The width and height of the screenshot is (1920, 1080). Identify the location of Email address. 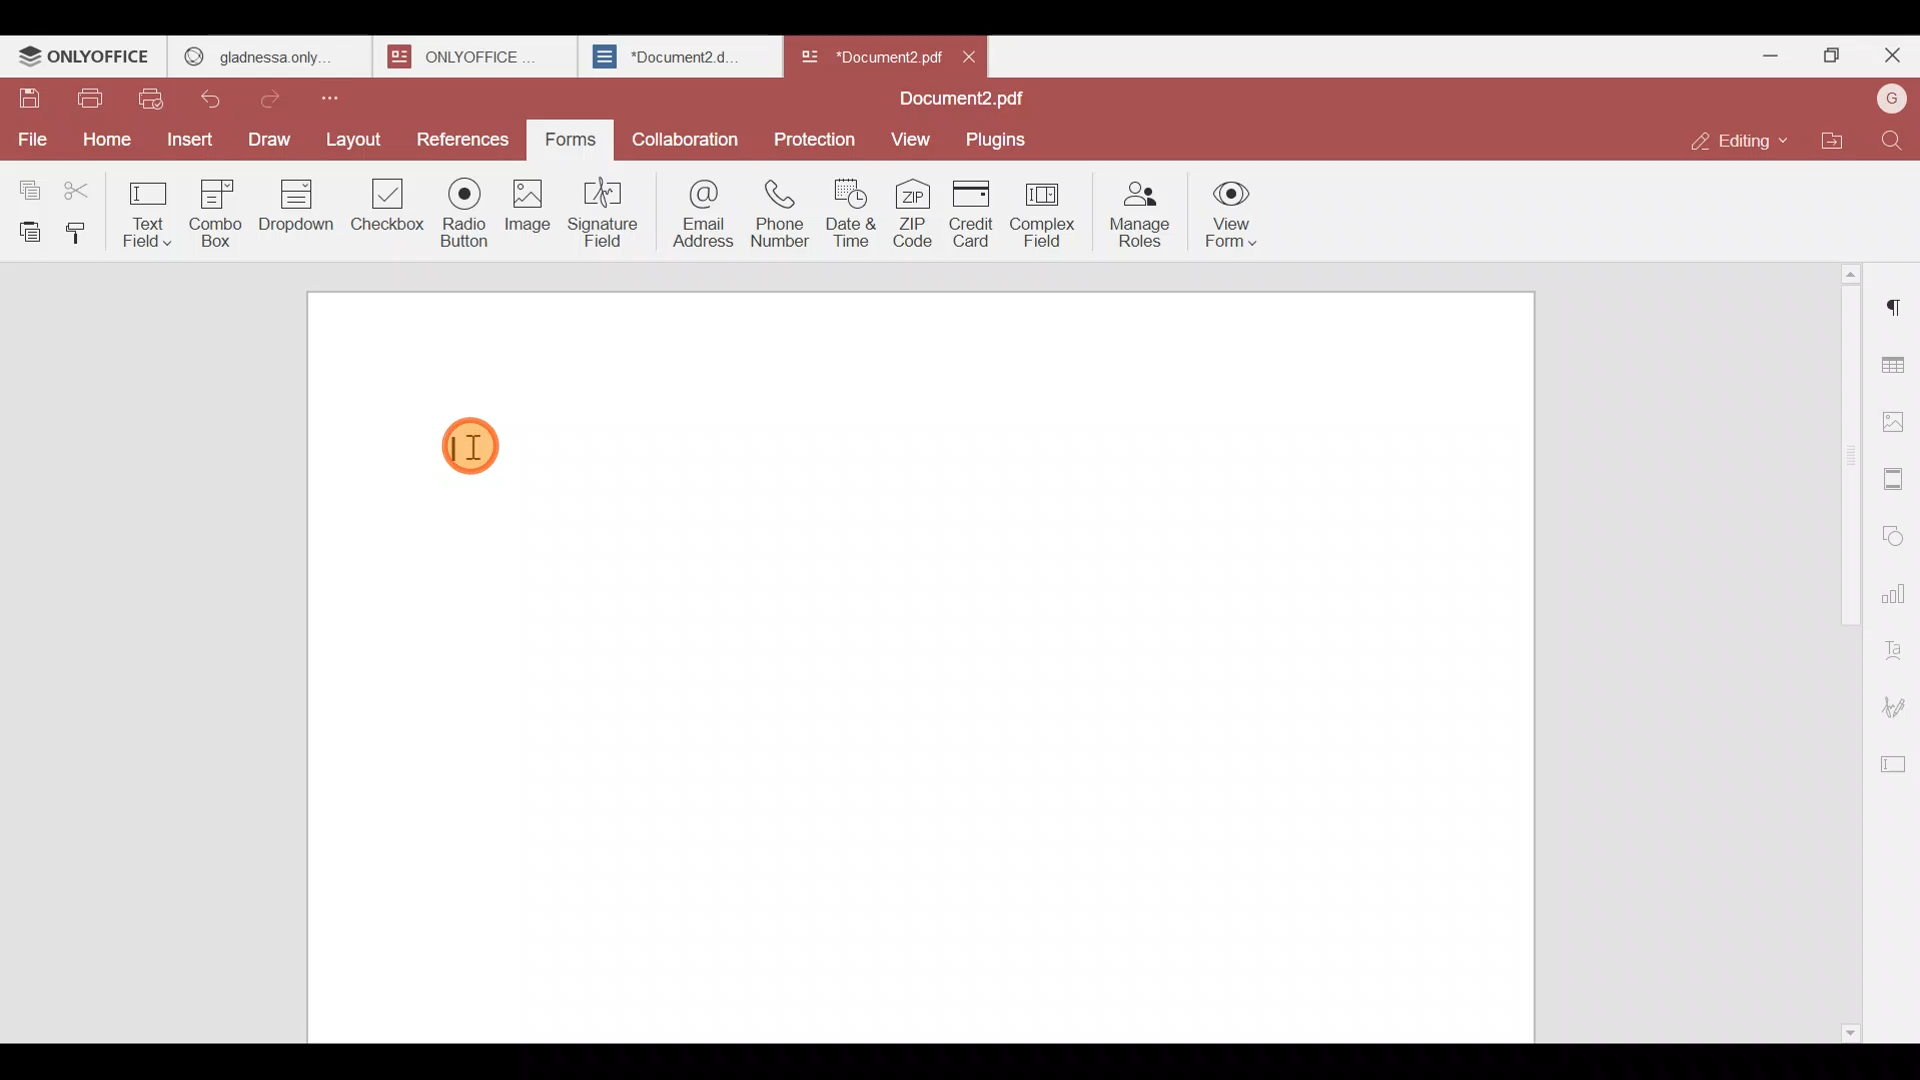
(700, 211).